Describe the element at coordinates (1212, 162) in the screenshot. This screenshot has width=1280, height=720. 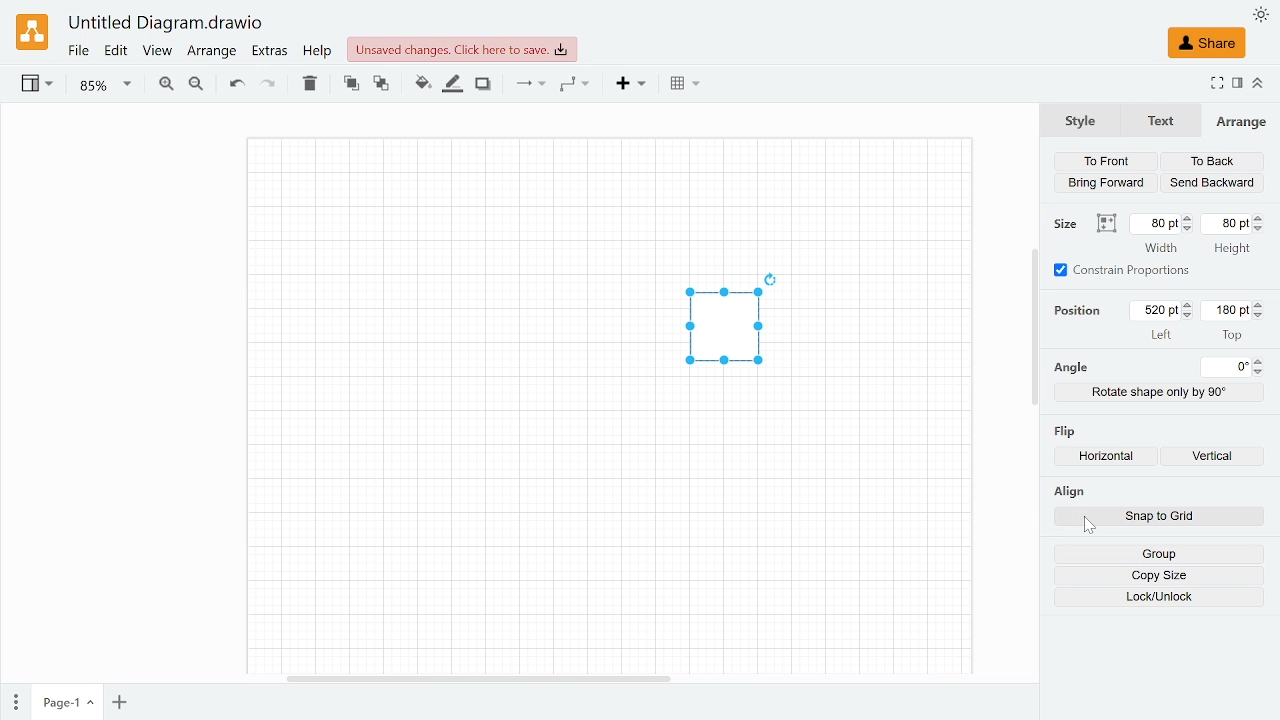
I see `To back` at that location.